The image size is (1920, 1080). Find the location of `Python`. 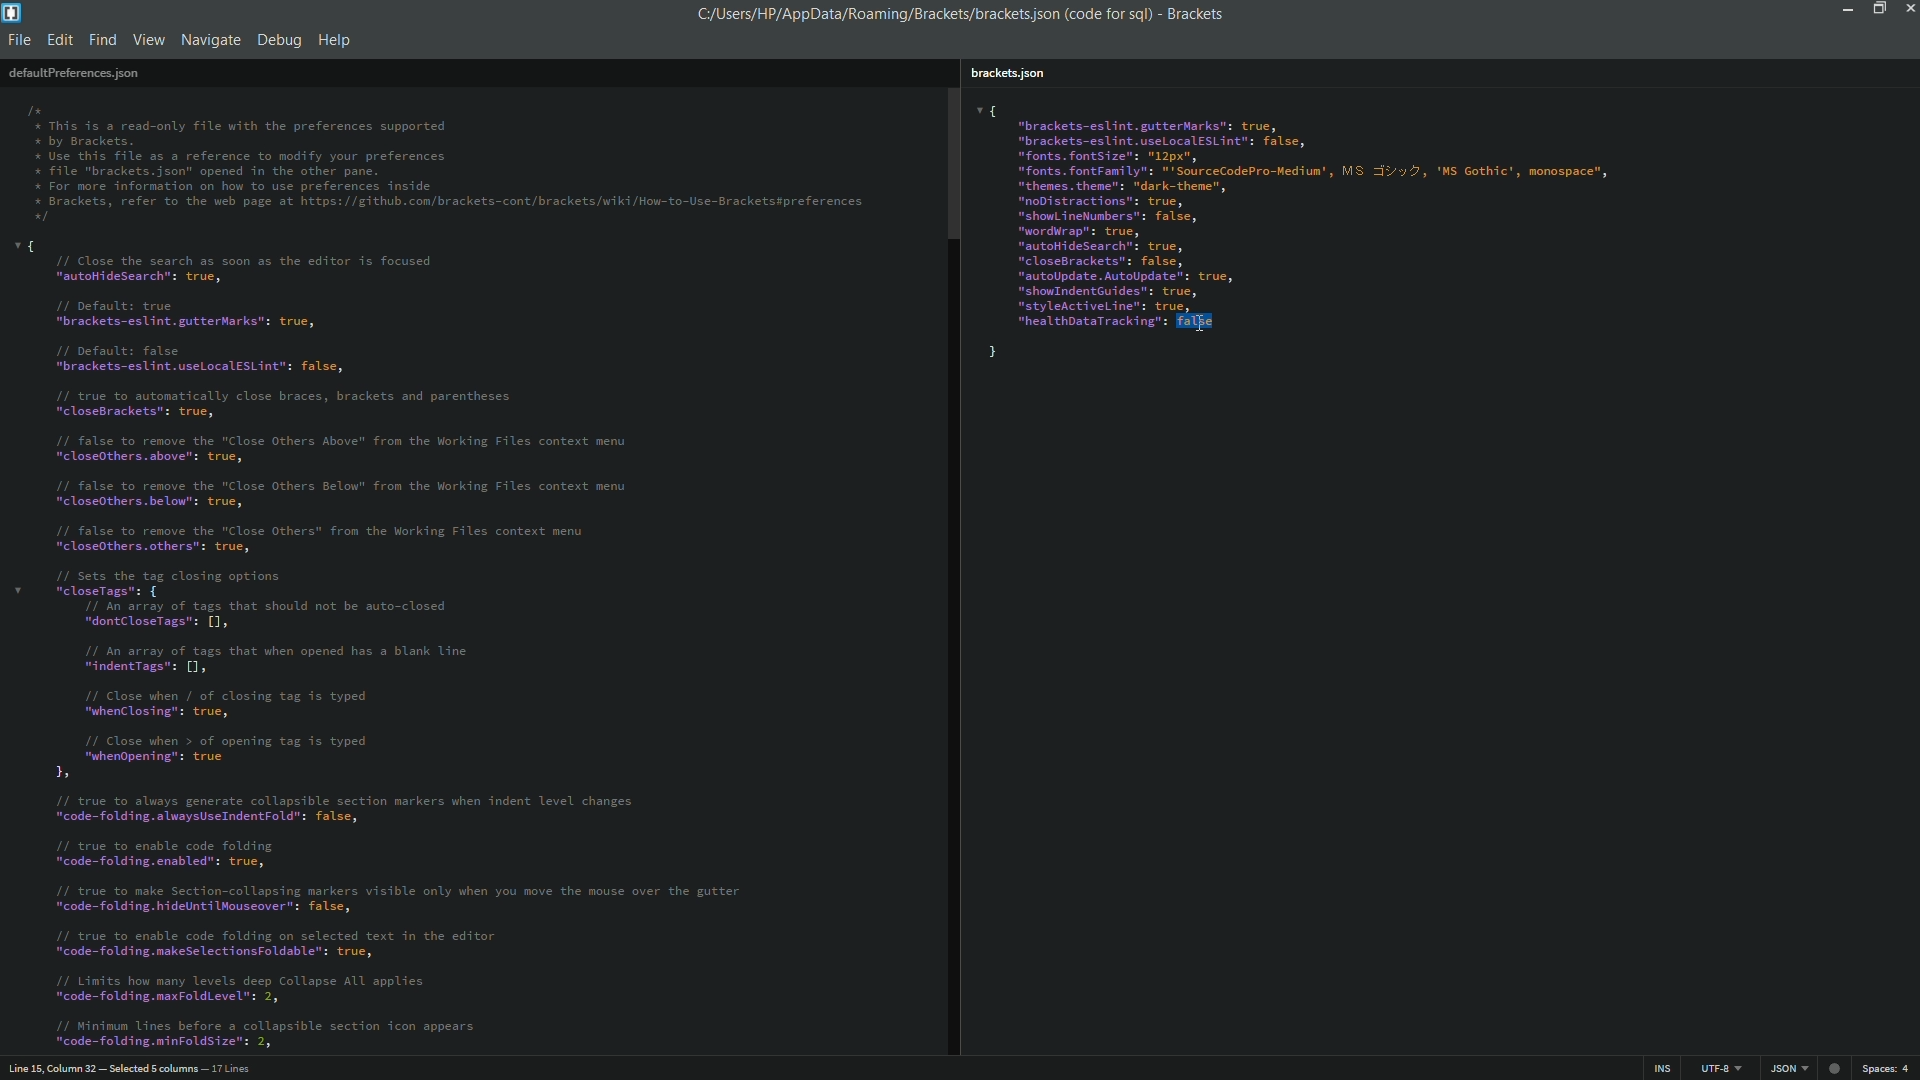

Python is located at coordinates (1786, 1069).